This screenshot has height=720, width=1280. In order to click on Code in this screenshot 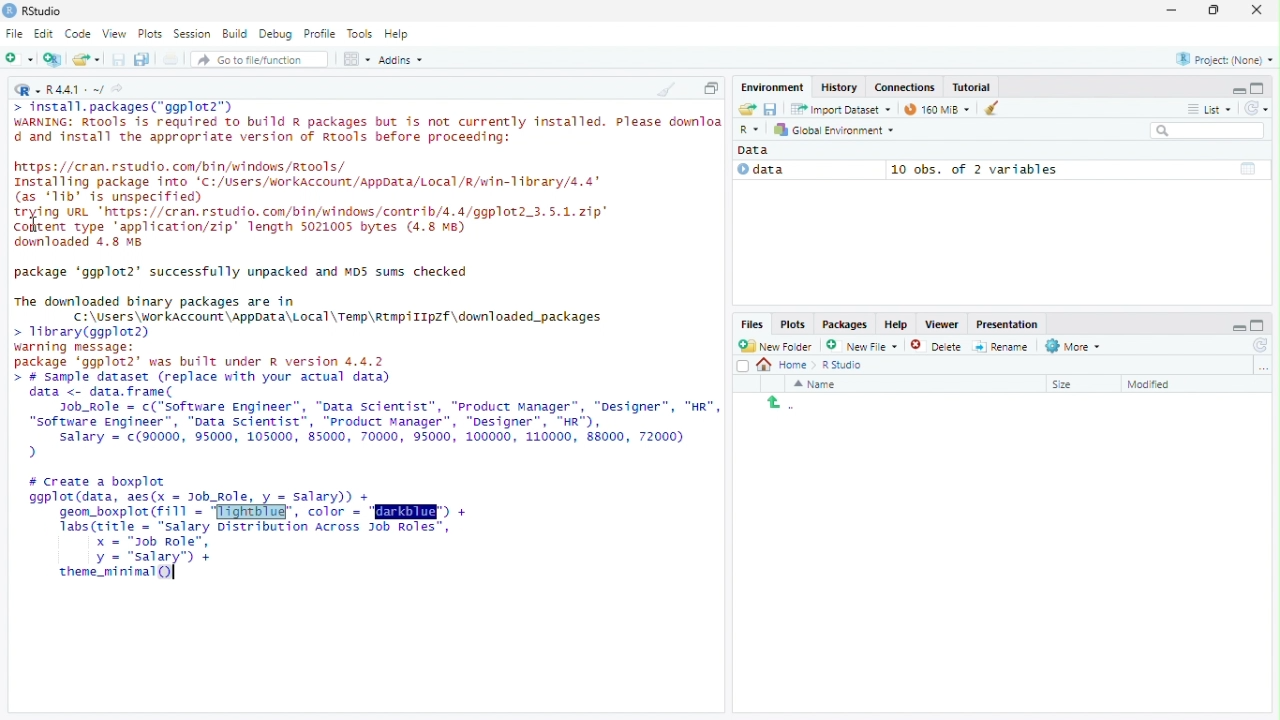, I will do `click(80, 34)`.